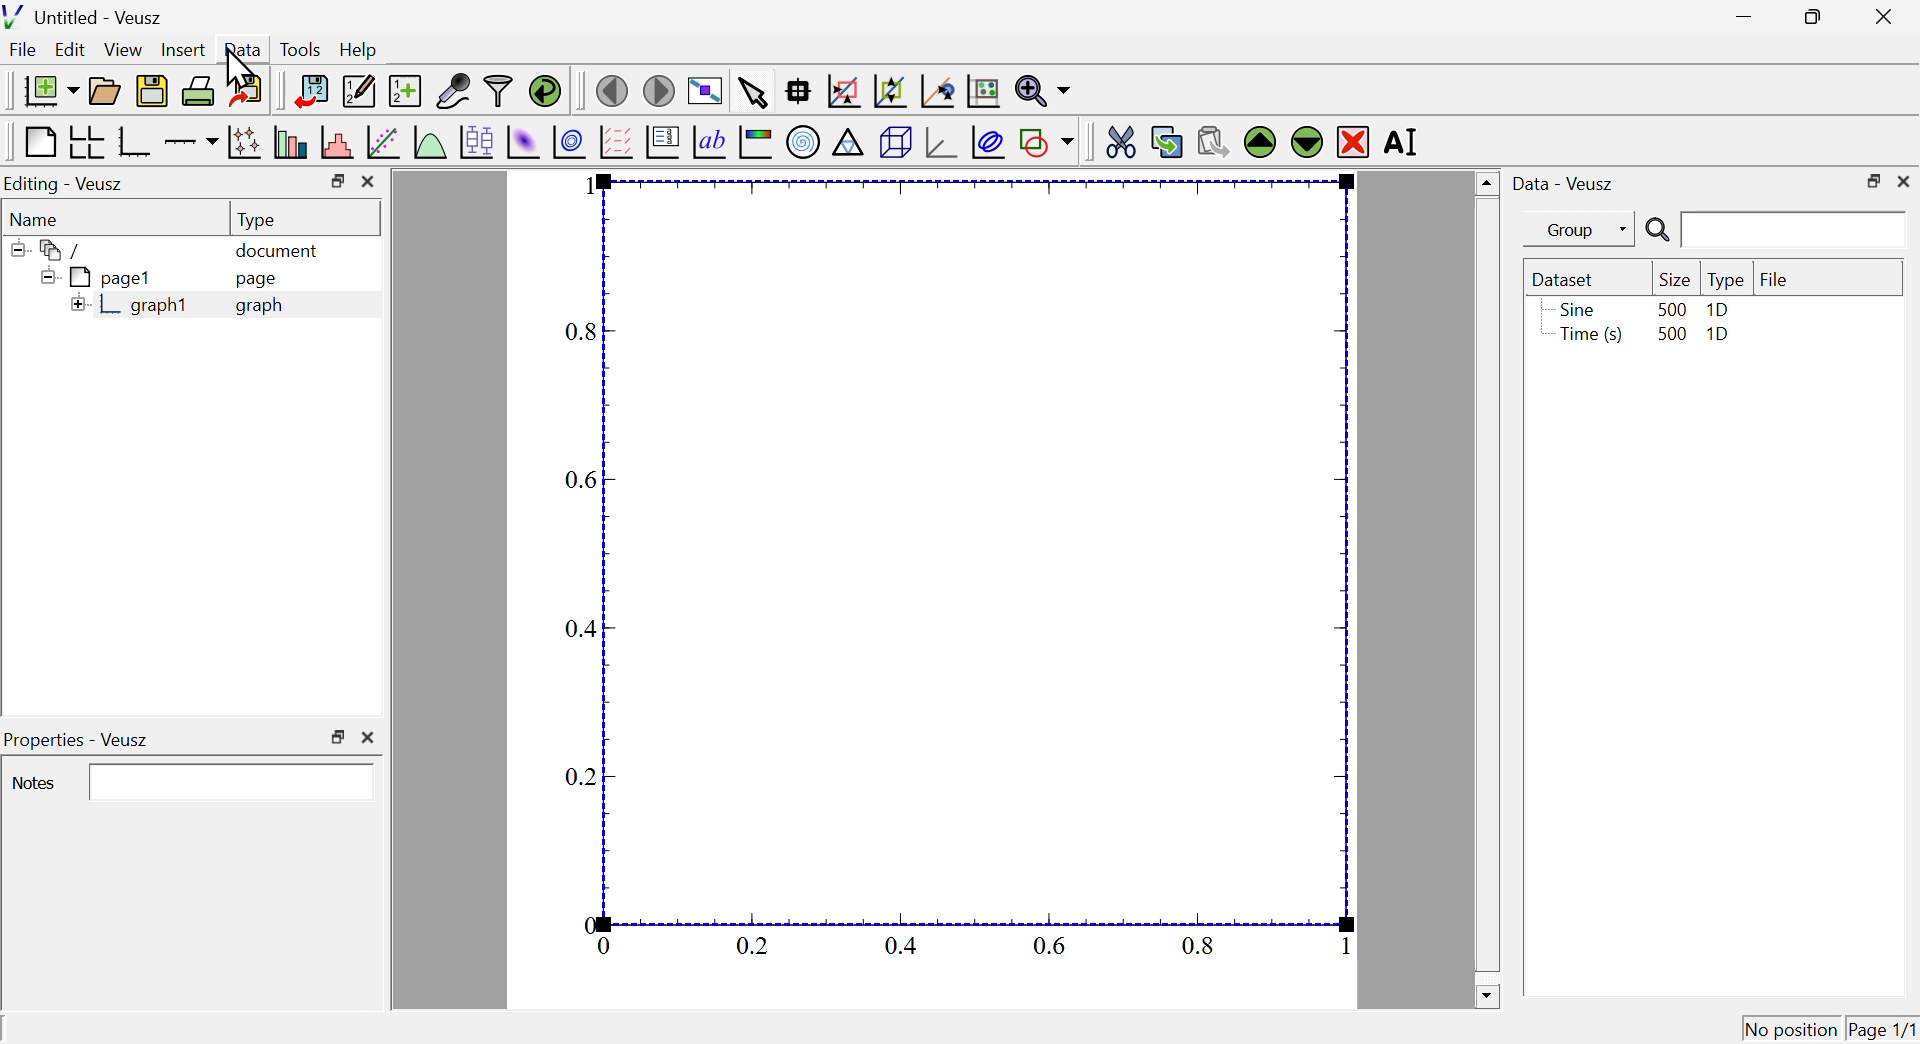  What do you see at coordinates (1305, 142) in the screenshot?
I see `move the selected widget down` at bounding box center [1305, 142].